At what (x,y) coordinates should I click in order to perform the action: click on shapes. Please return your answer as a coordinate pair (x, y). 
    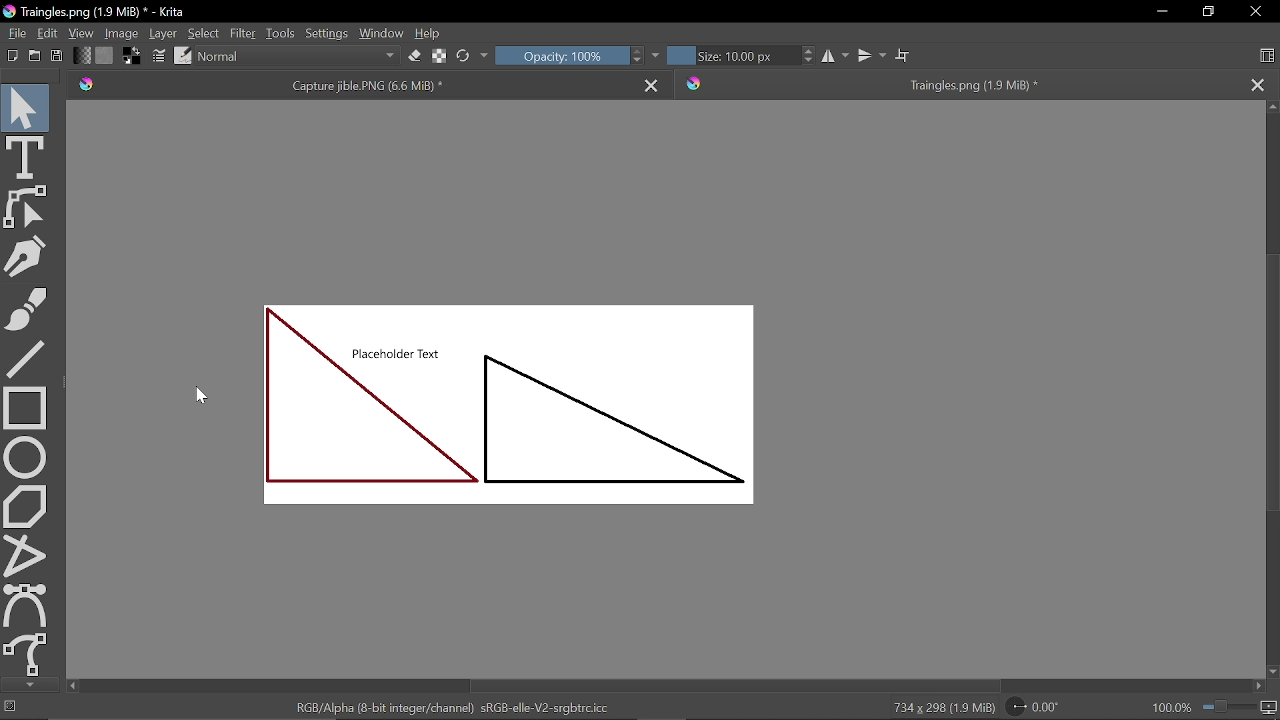
    Looking at the image, I should click on (509, 405).